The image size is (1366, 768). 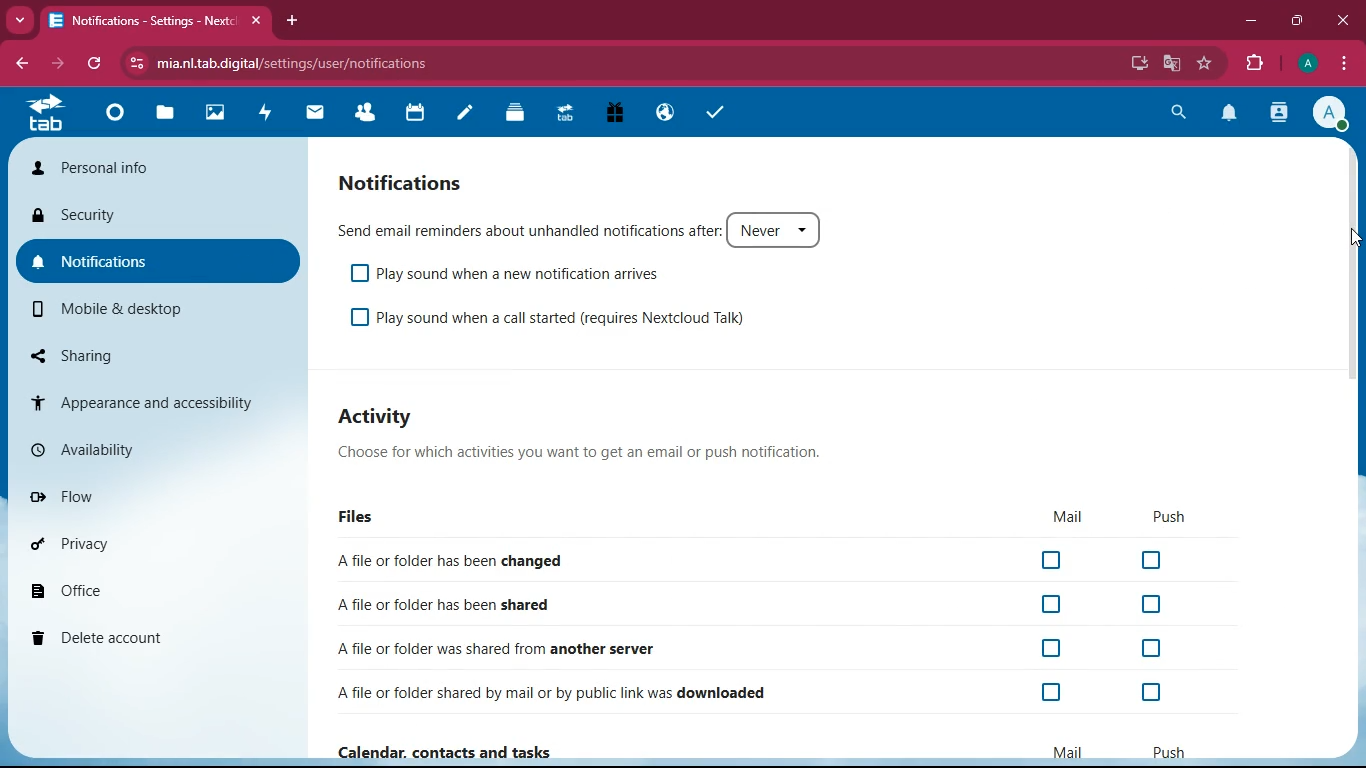 What do you see at coordinates (1277, 115) in the screenshot?
I see `contacts` at bounding box center [1277, 115].